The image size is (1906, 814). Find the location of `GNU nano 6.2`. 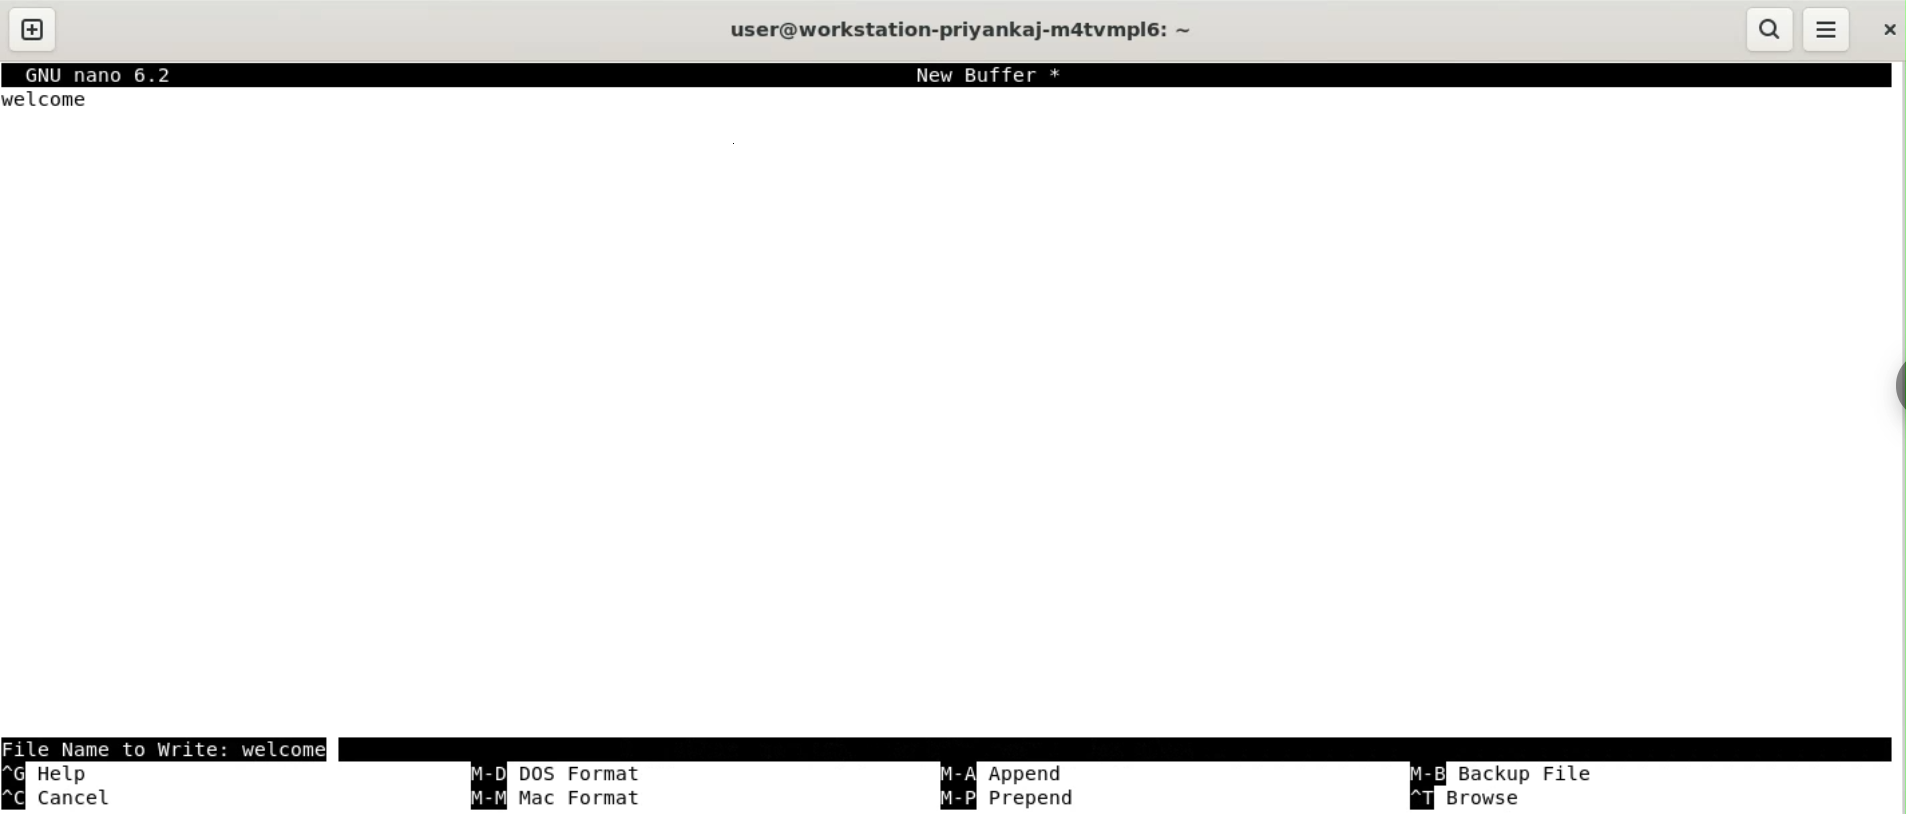

GNU nano 6.2 is located at coordinates (106, 76).